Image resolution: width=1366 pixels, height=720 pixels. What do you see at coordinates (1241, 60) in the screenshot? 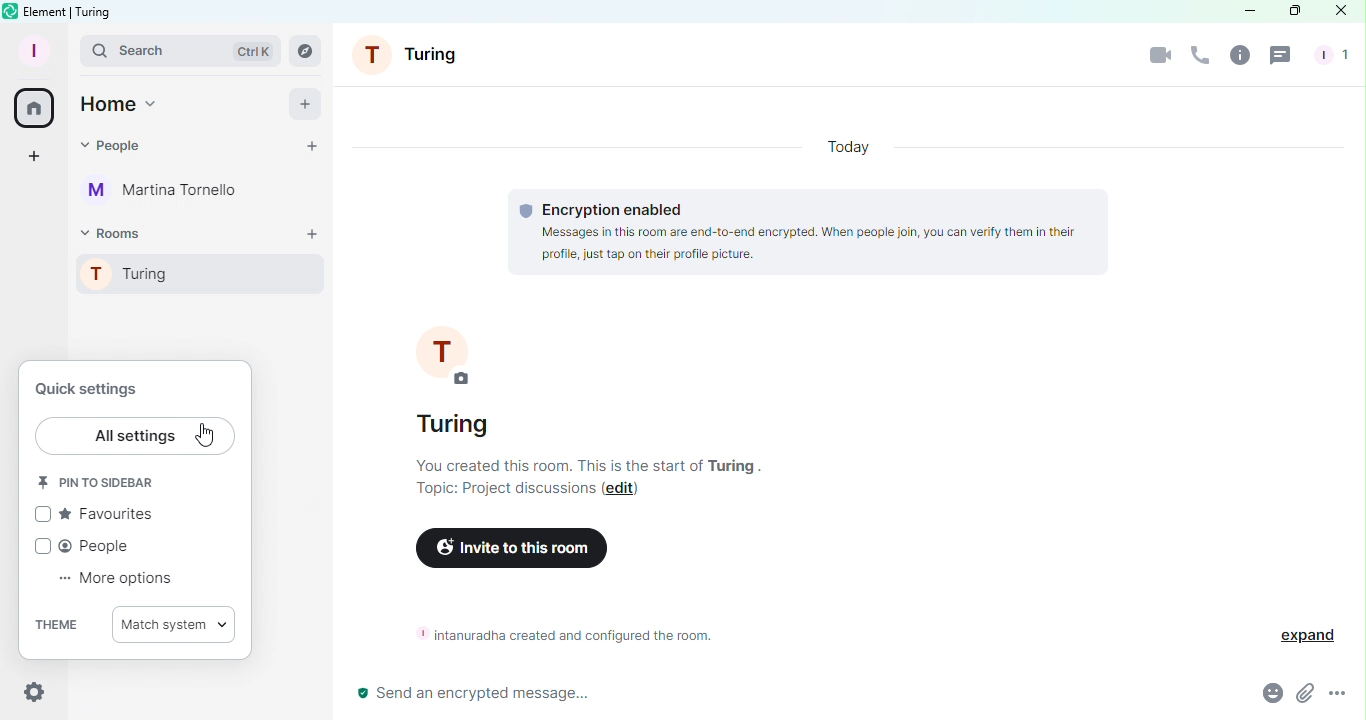
I see `Room info` at bounding box center [1241, 60].